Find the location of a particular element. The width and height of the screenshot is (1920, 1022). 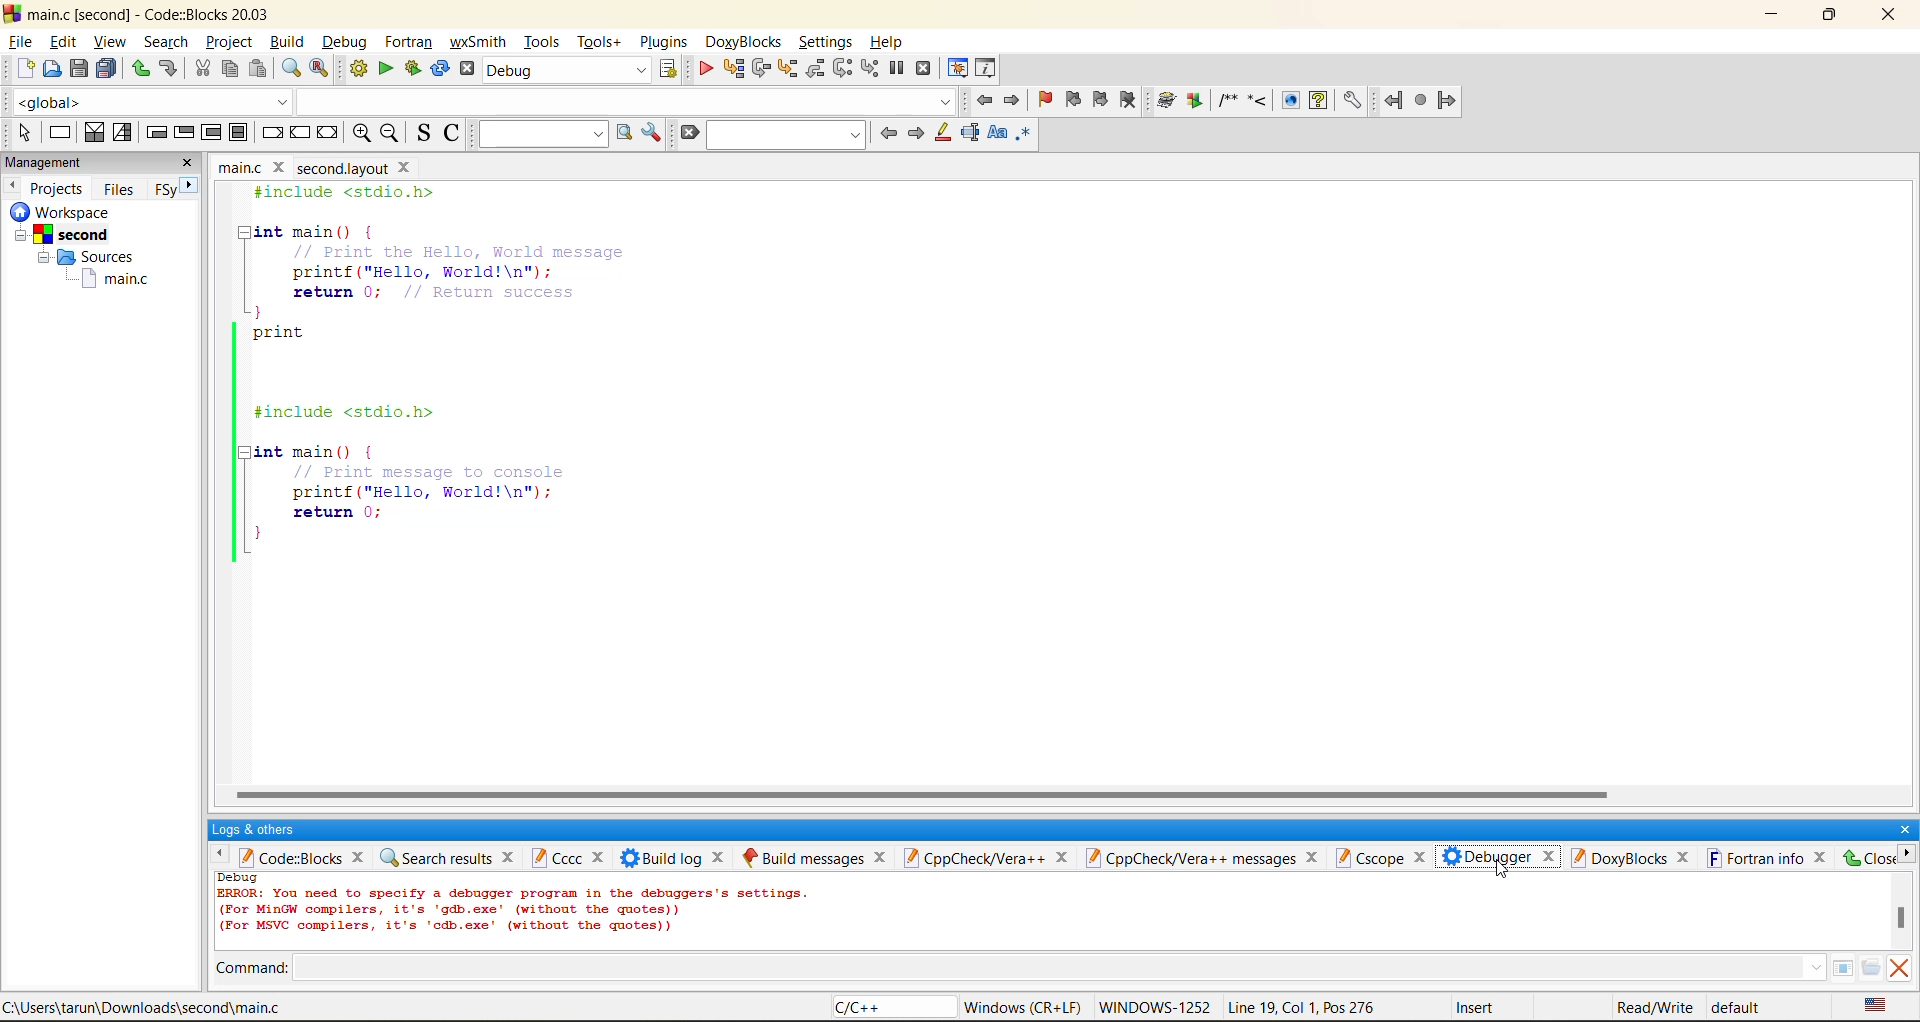

step out is located at coordinates (814, 70).